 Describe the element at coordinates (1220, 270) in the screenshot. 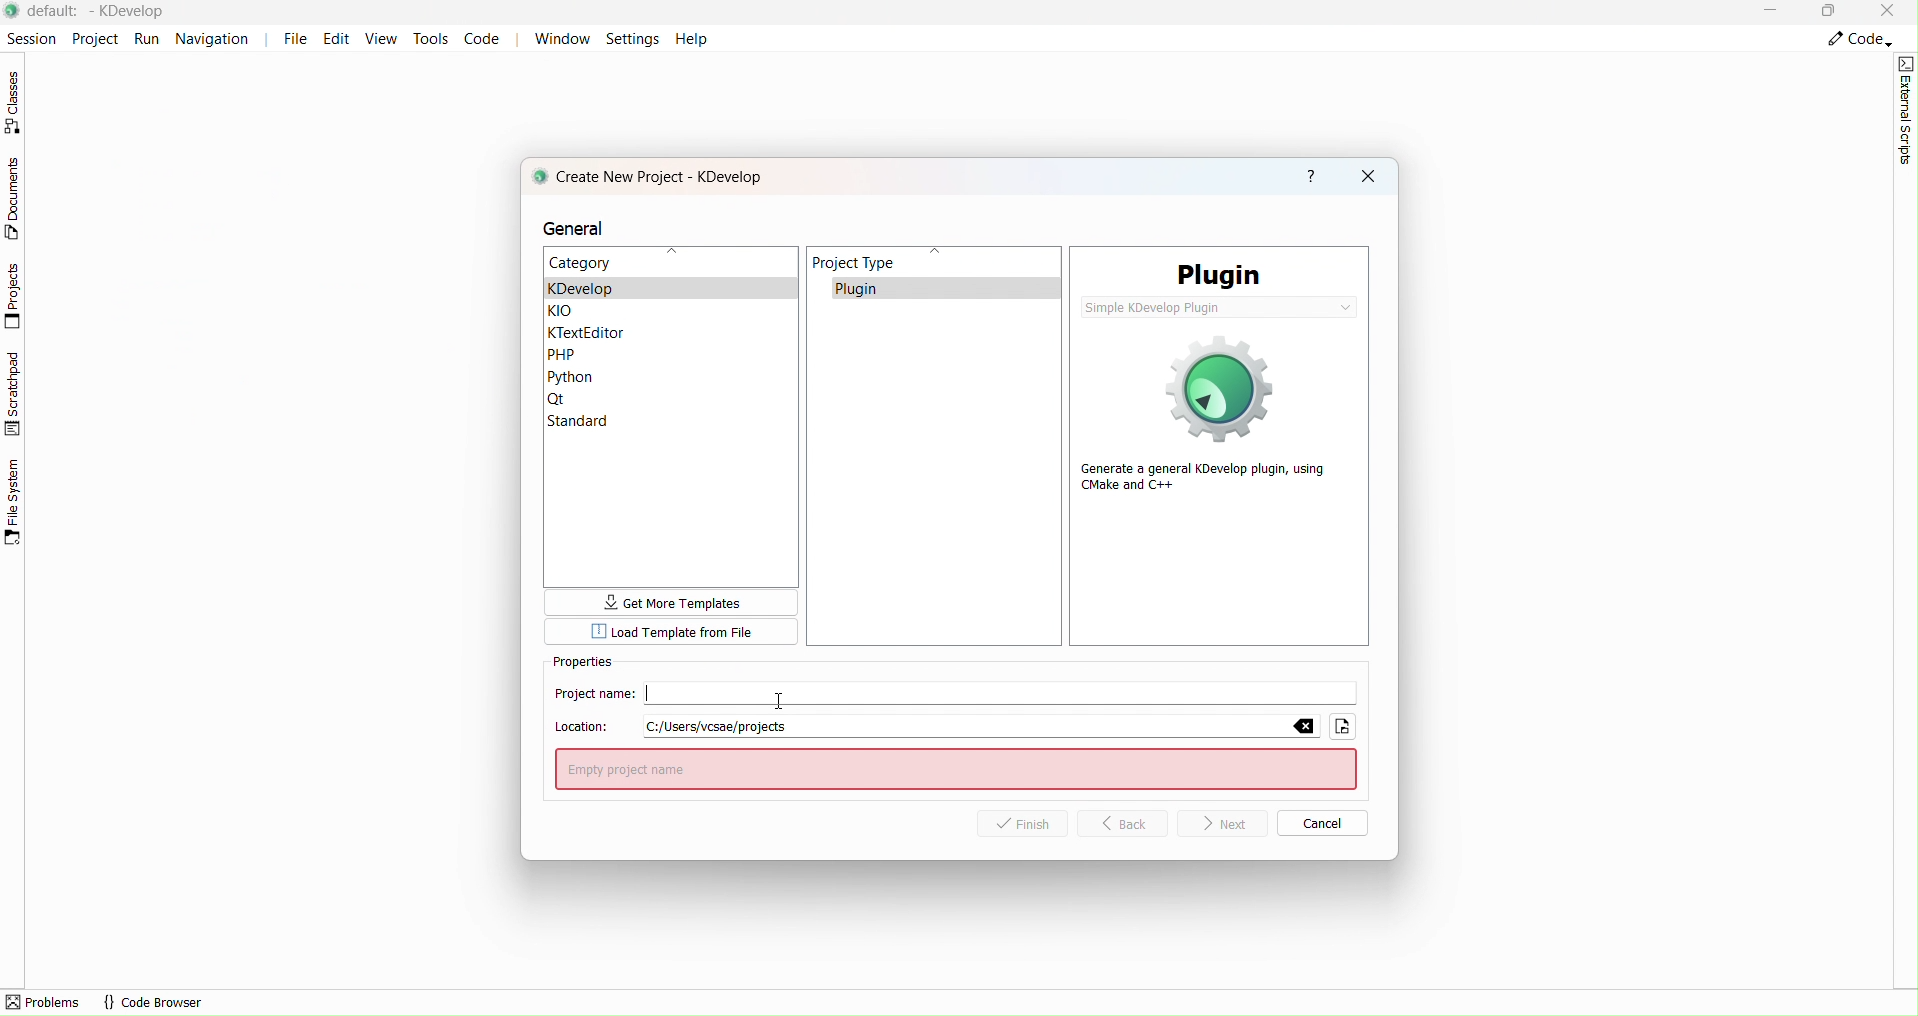

I see `PLugin` at that location.